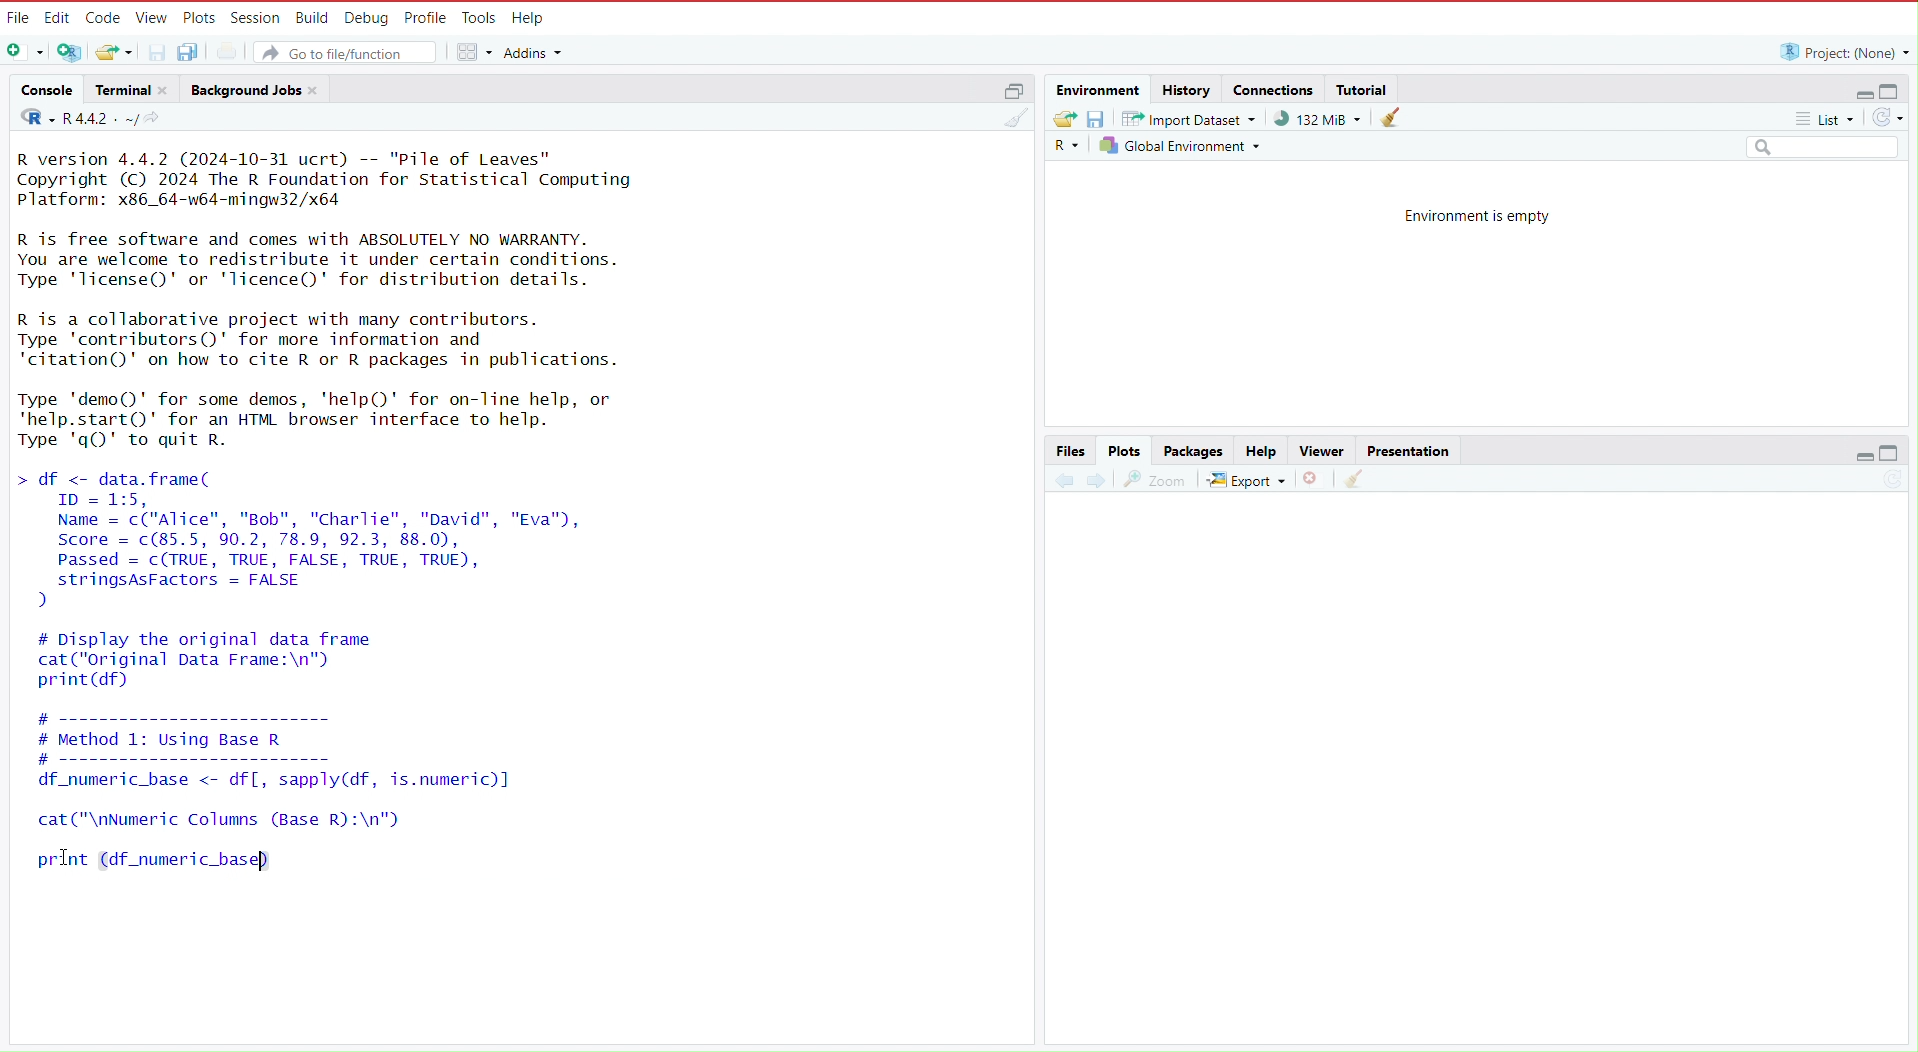  I want to click on Terminal, so click(119, 87).